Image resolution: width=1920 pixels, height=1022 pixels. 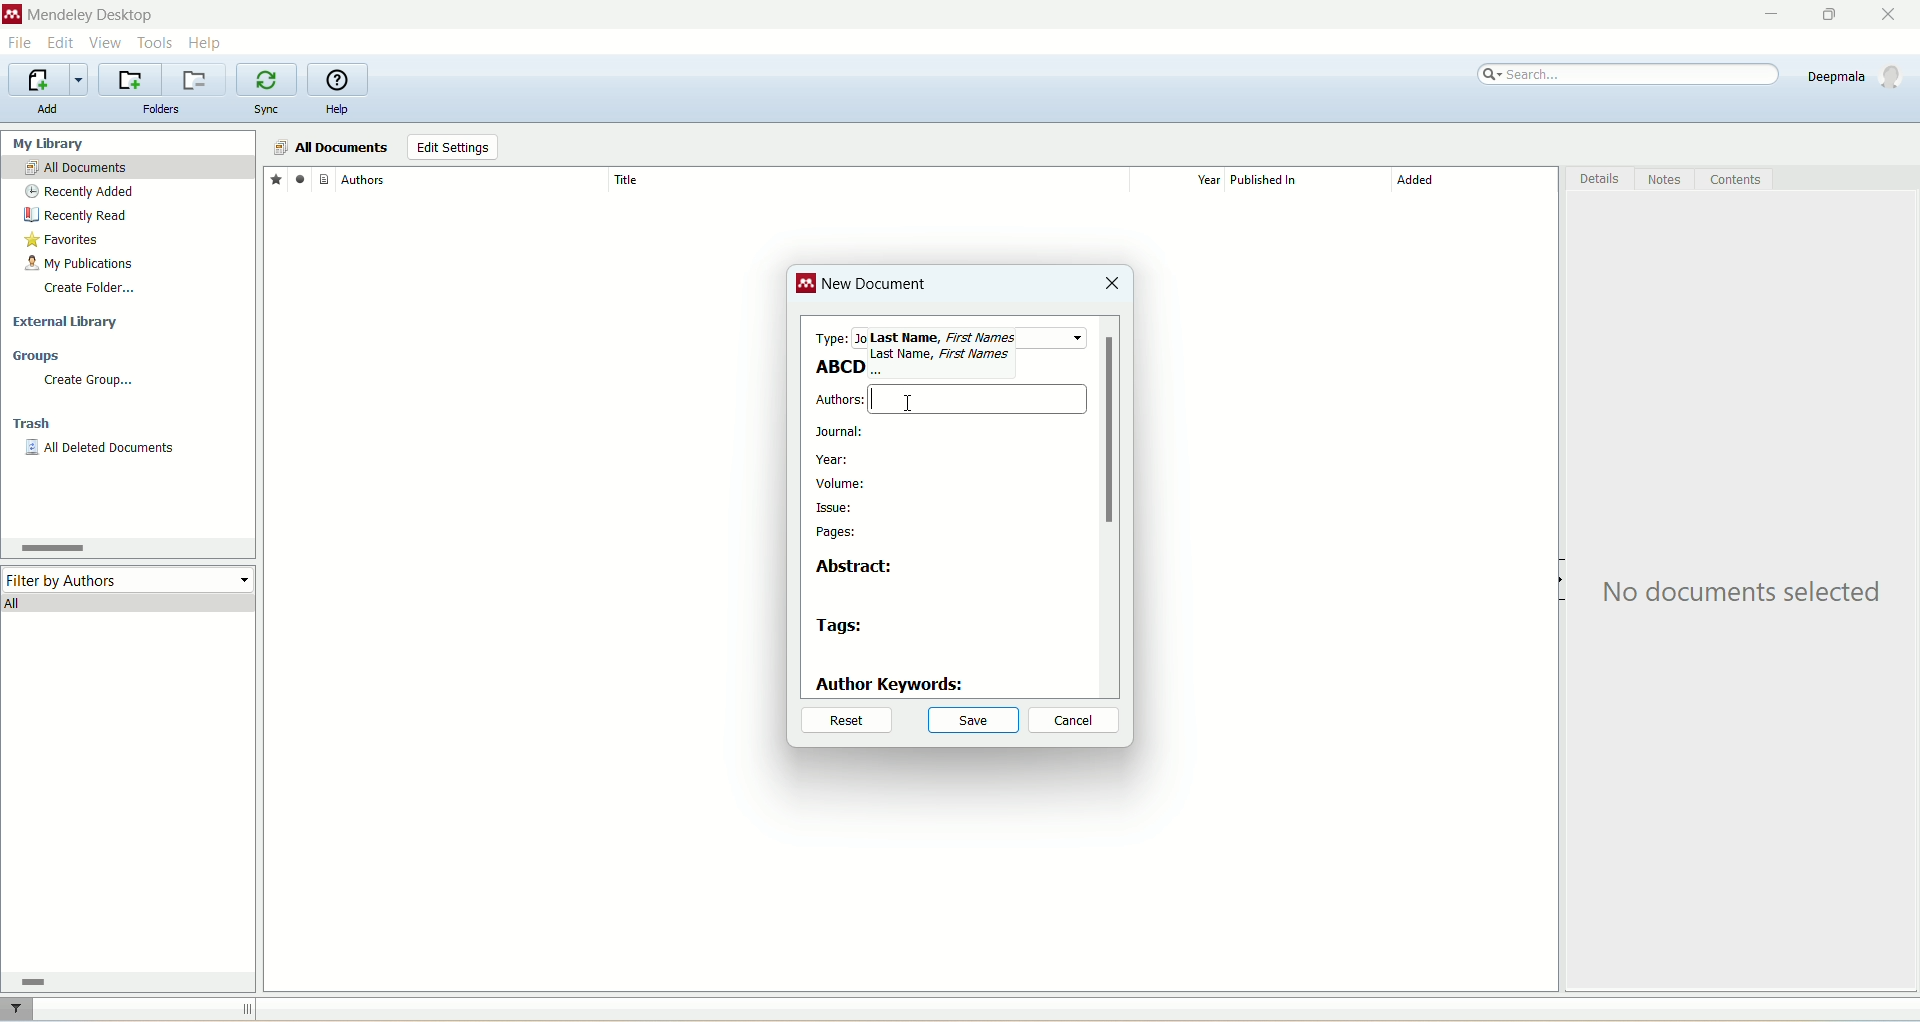 What do you see at coordinates (88, 17) in the screenshot?
I see `mendeley desktop` at bounding box center [88, 17].